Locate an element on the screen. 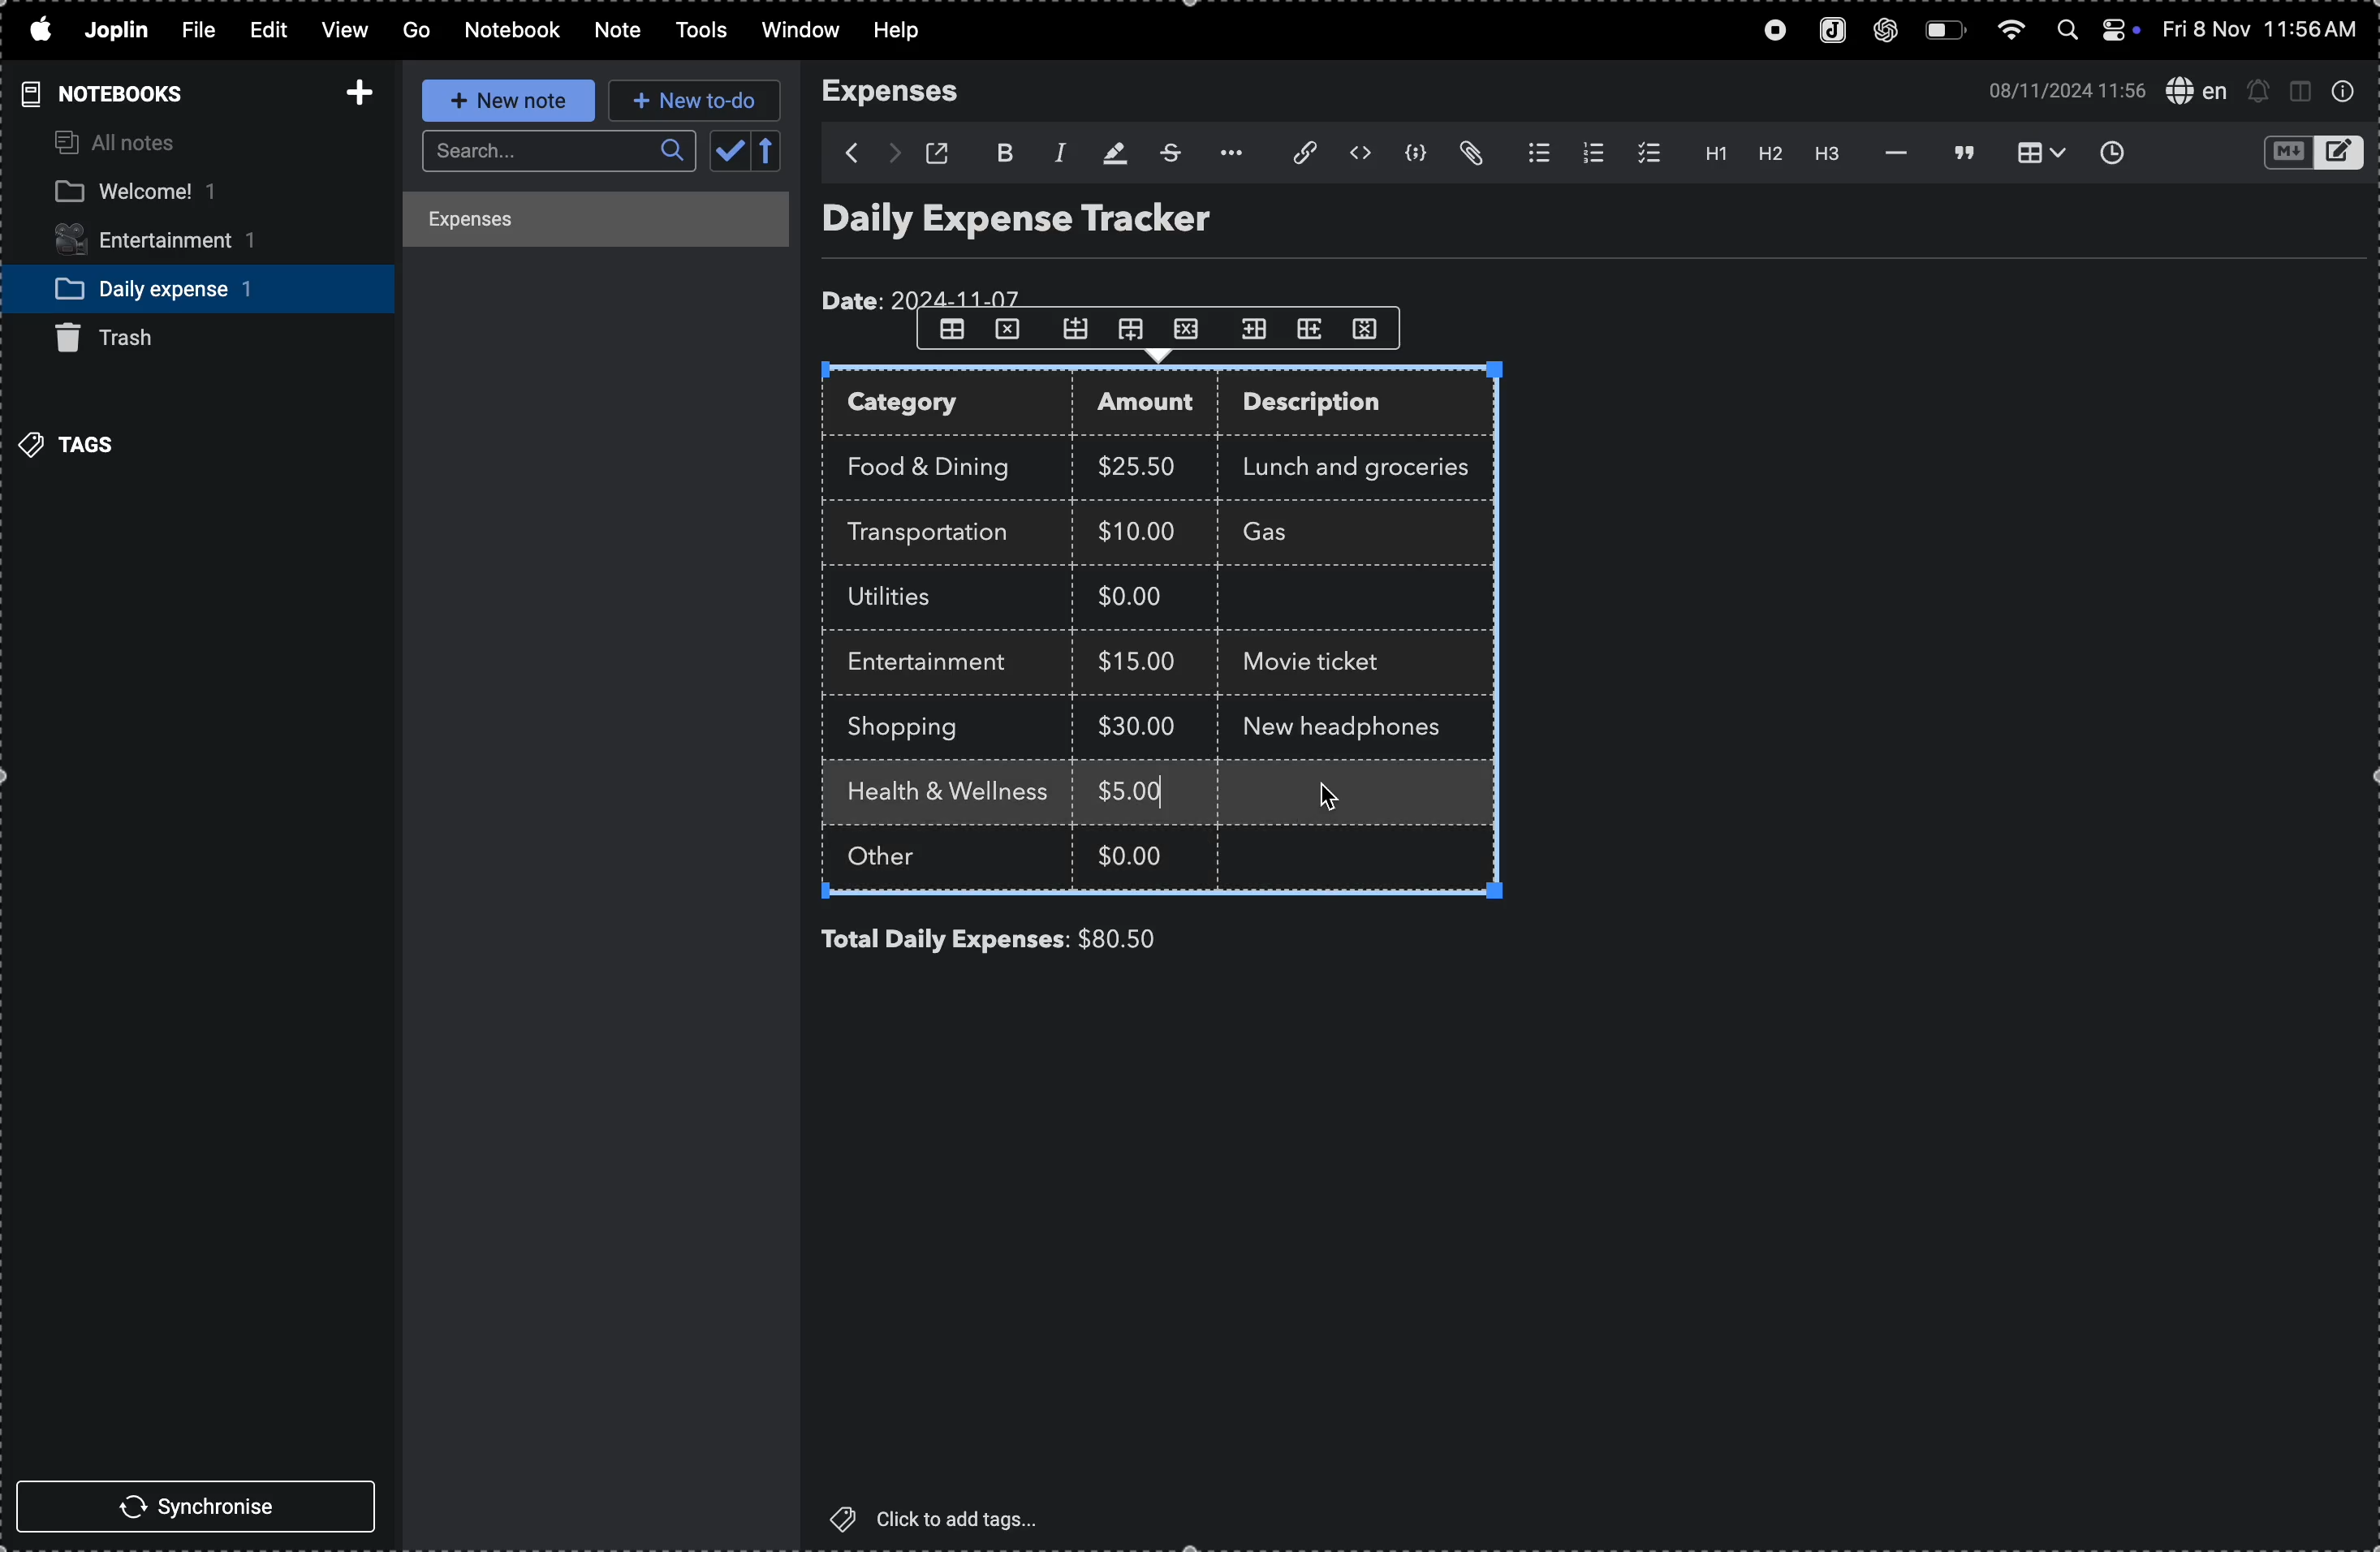 The image size is (2380, 1552). $15.00 is located at coordinates (1138, 660).